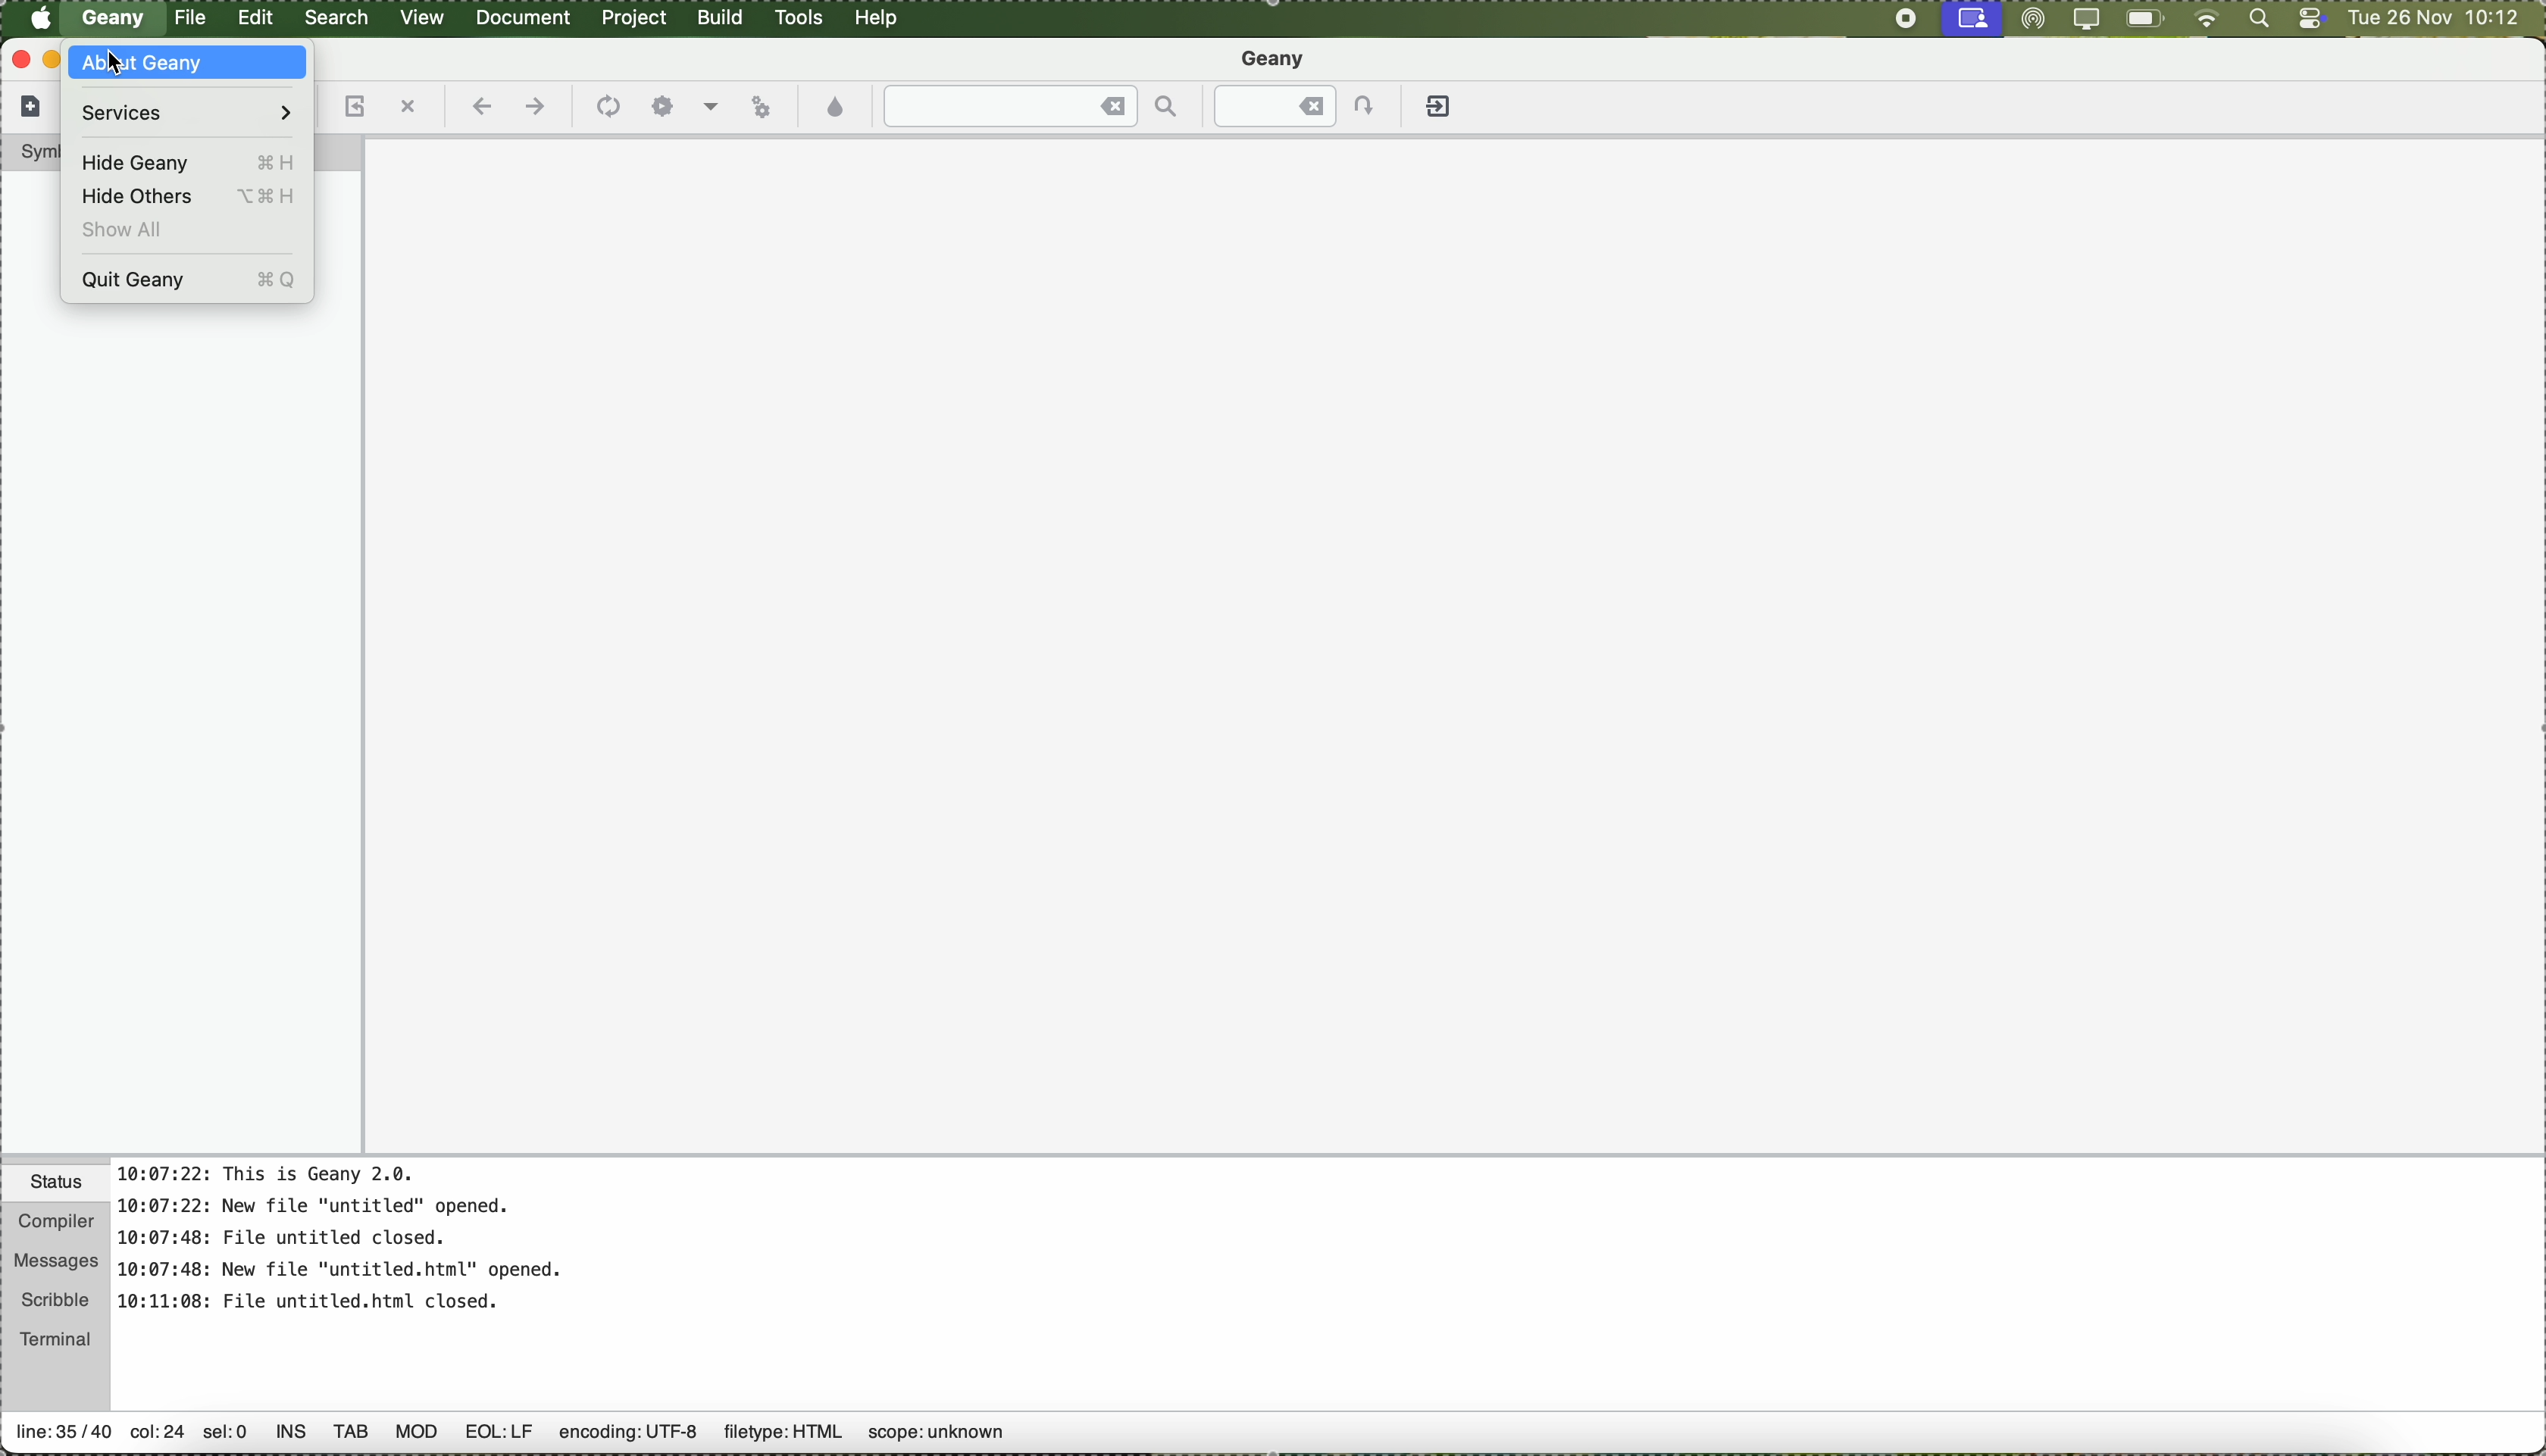  Describe the element at coordinates (154, 1432) in the screenshot. I see `col:24` at that location.